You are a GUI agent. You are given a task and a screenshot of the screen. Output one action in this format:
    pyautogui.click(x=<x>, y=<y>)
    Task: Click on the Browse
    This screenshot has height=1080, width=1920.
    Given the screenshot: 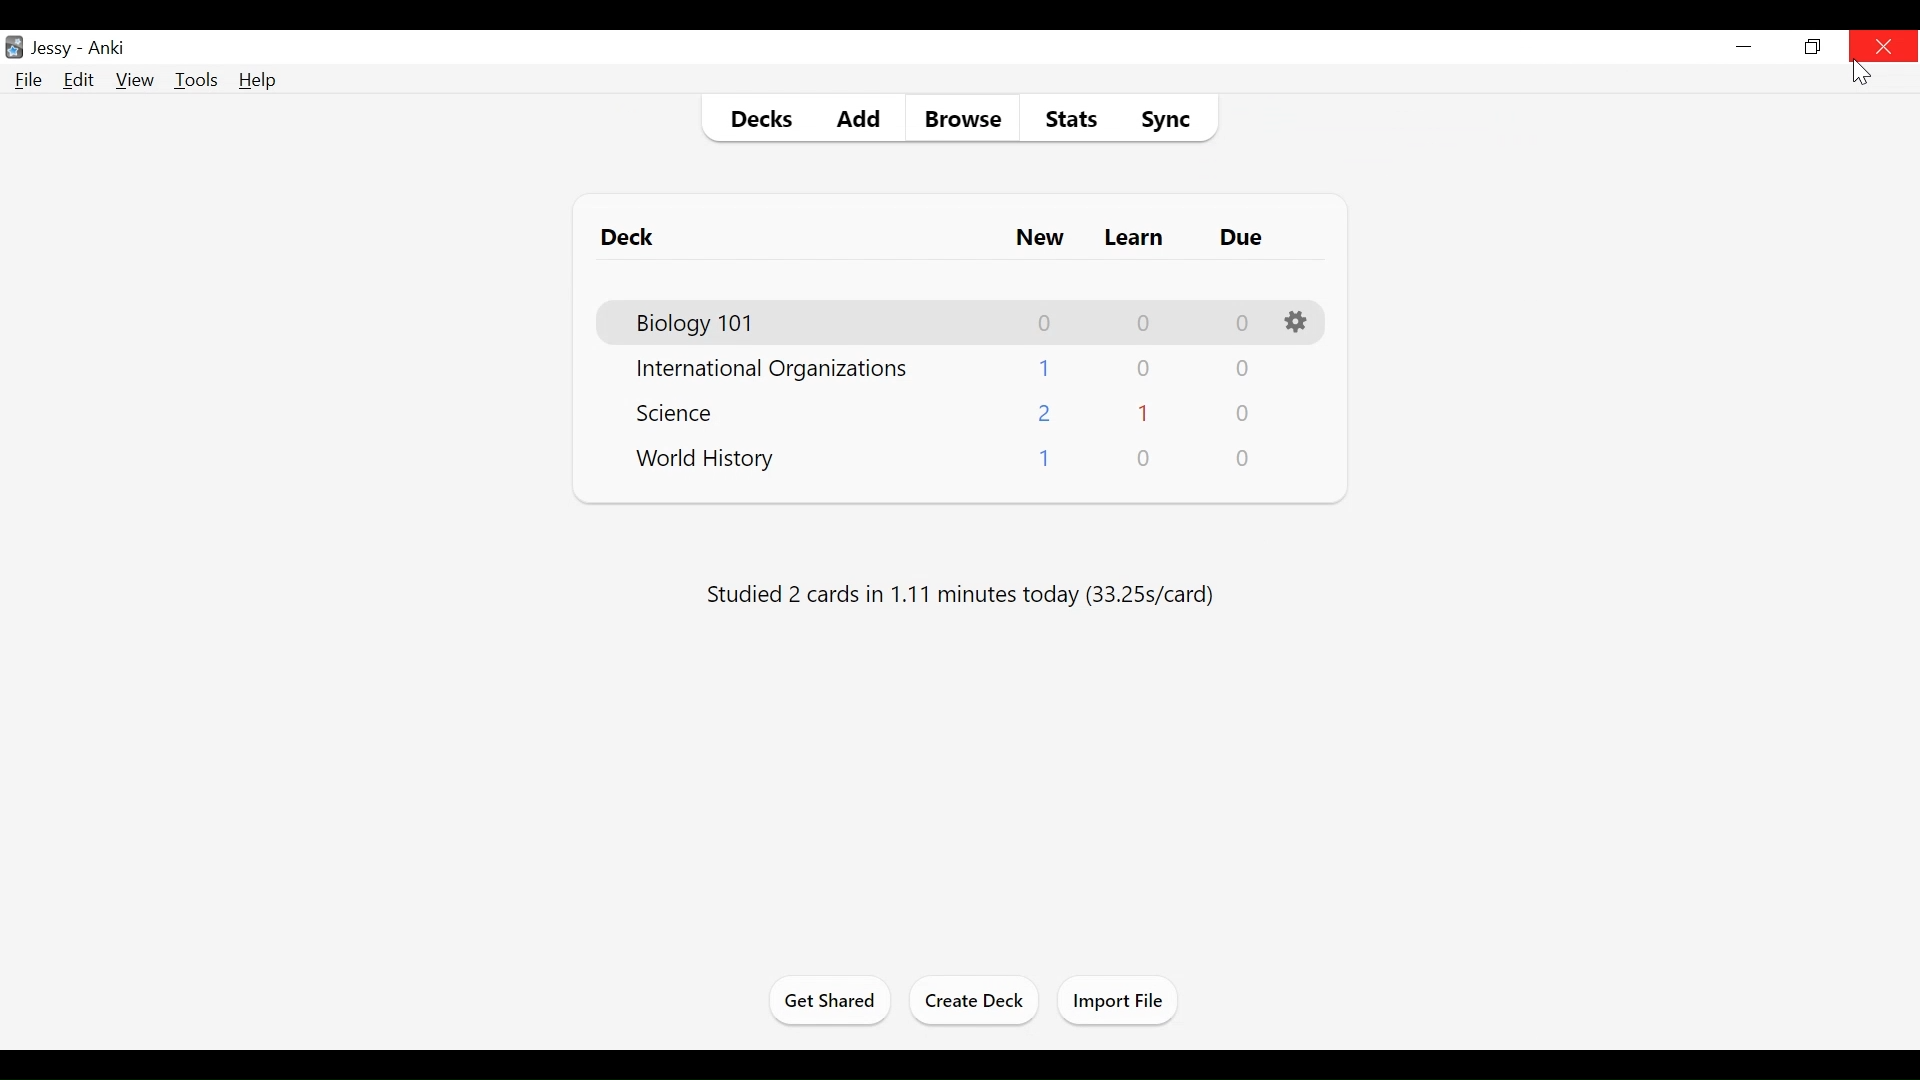 What is the action you would take?
    pyautogui.click(x=963, y=119)
    